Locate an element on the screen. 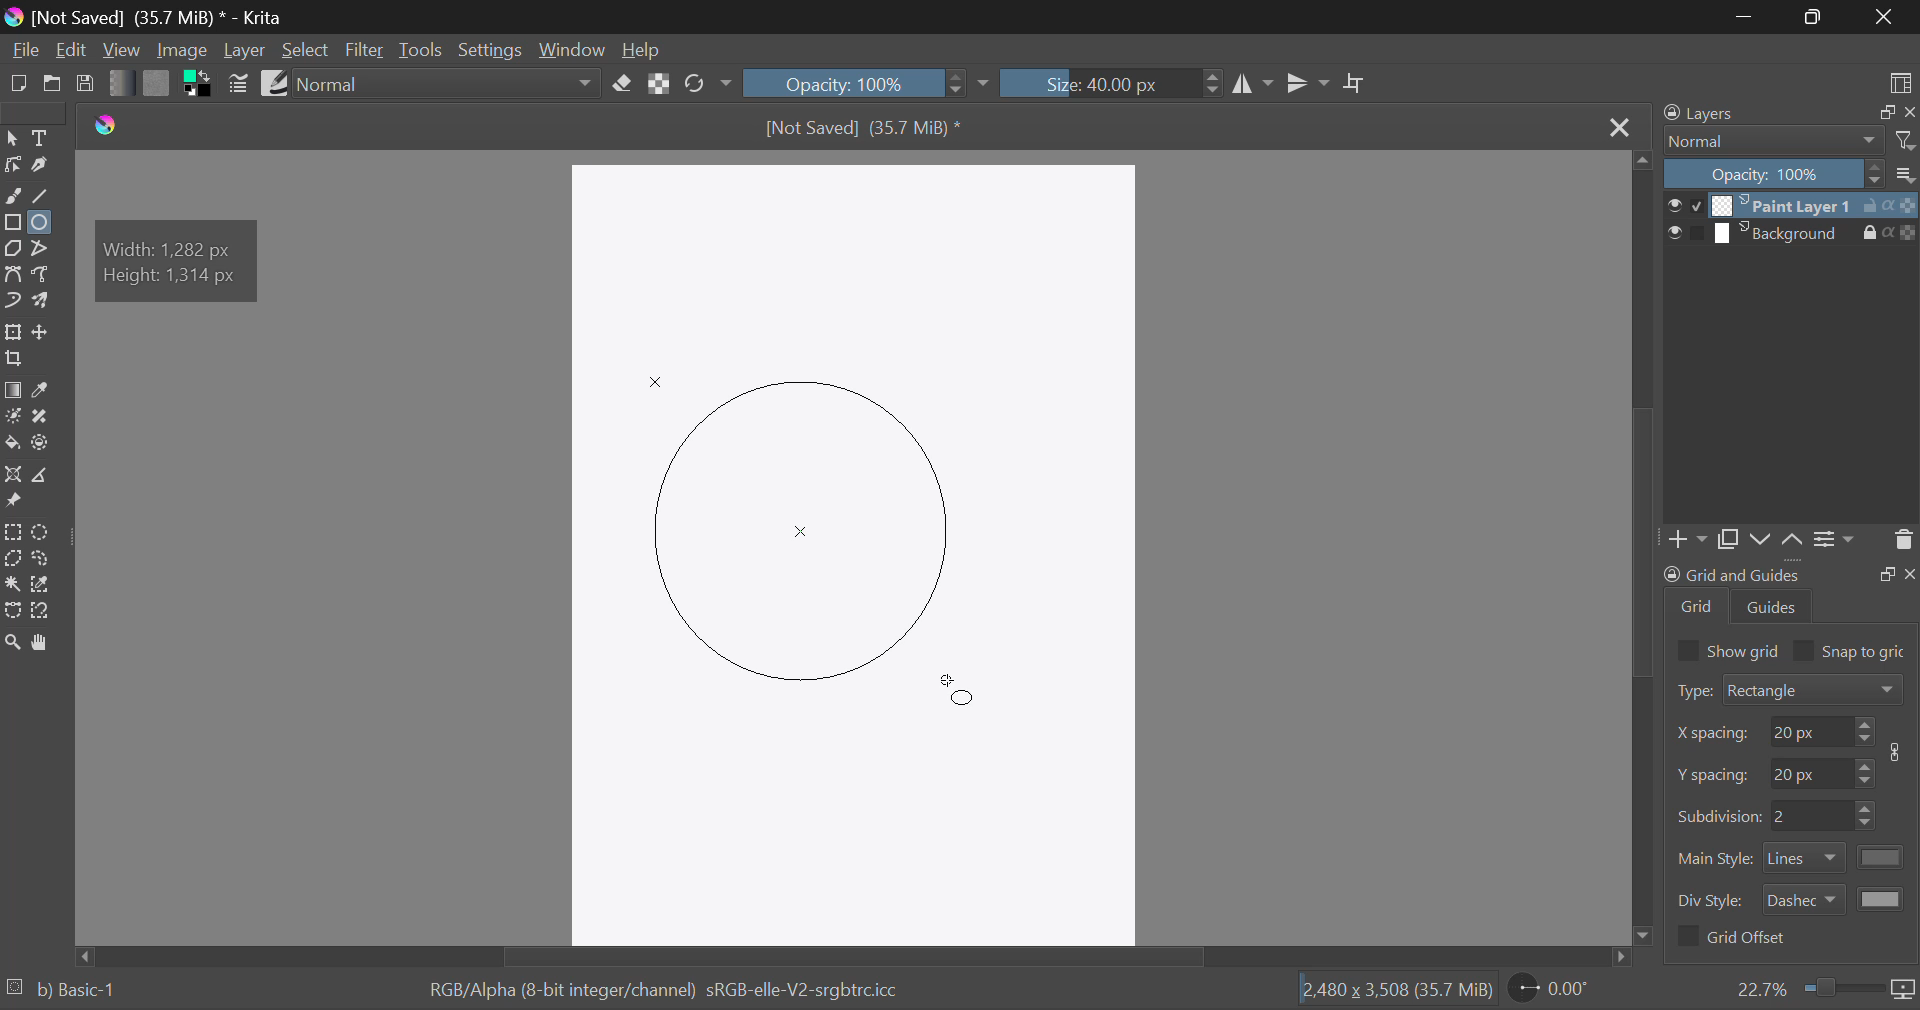 This screenshot has width=1920, height=1010. Tools is located at coordinates (421, 49).